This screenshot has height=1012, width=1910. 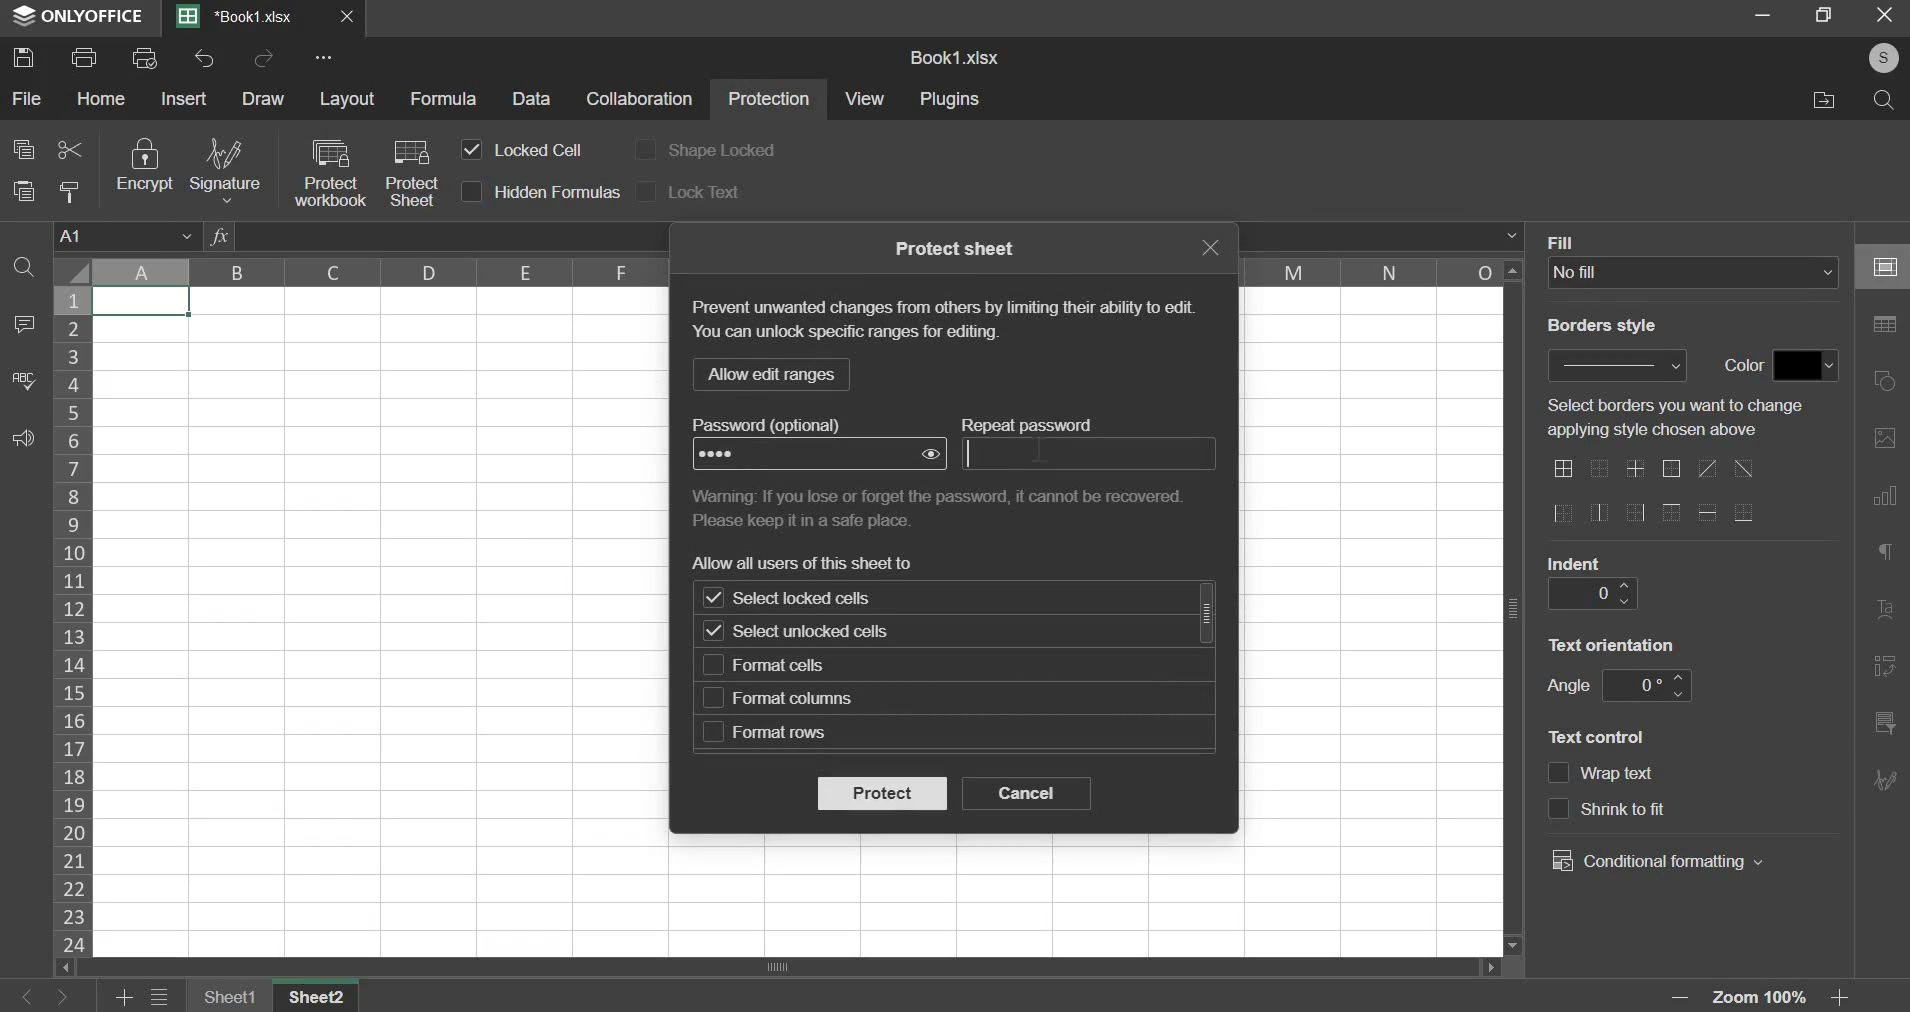 I want to click on angle, so click(x=1644, y=686).